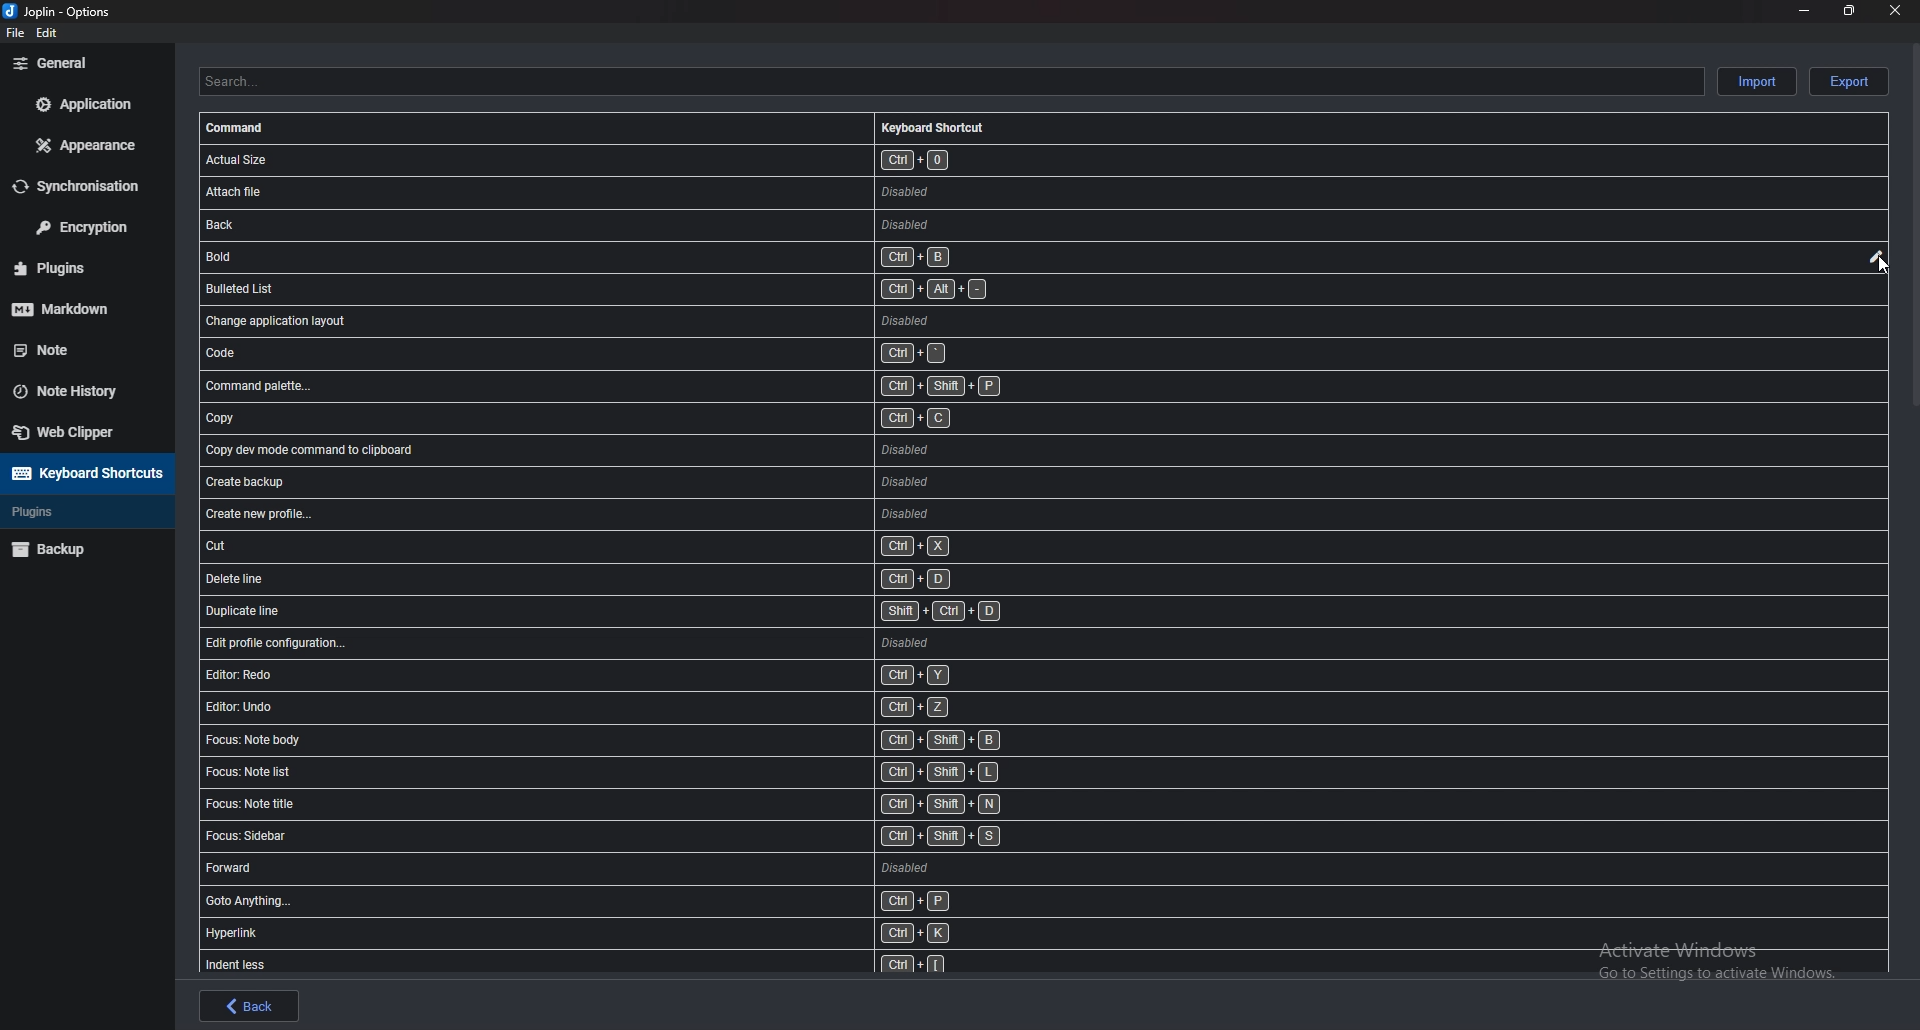  Describe the element at coordinates (78, 308) in the screenshot. I see `markdown` at that location.